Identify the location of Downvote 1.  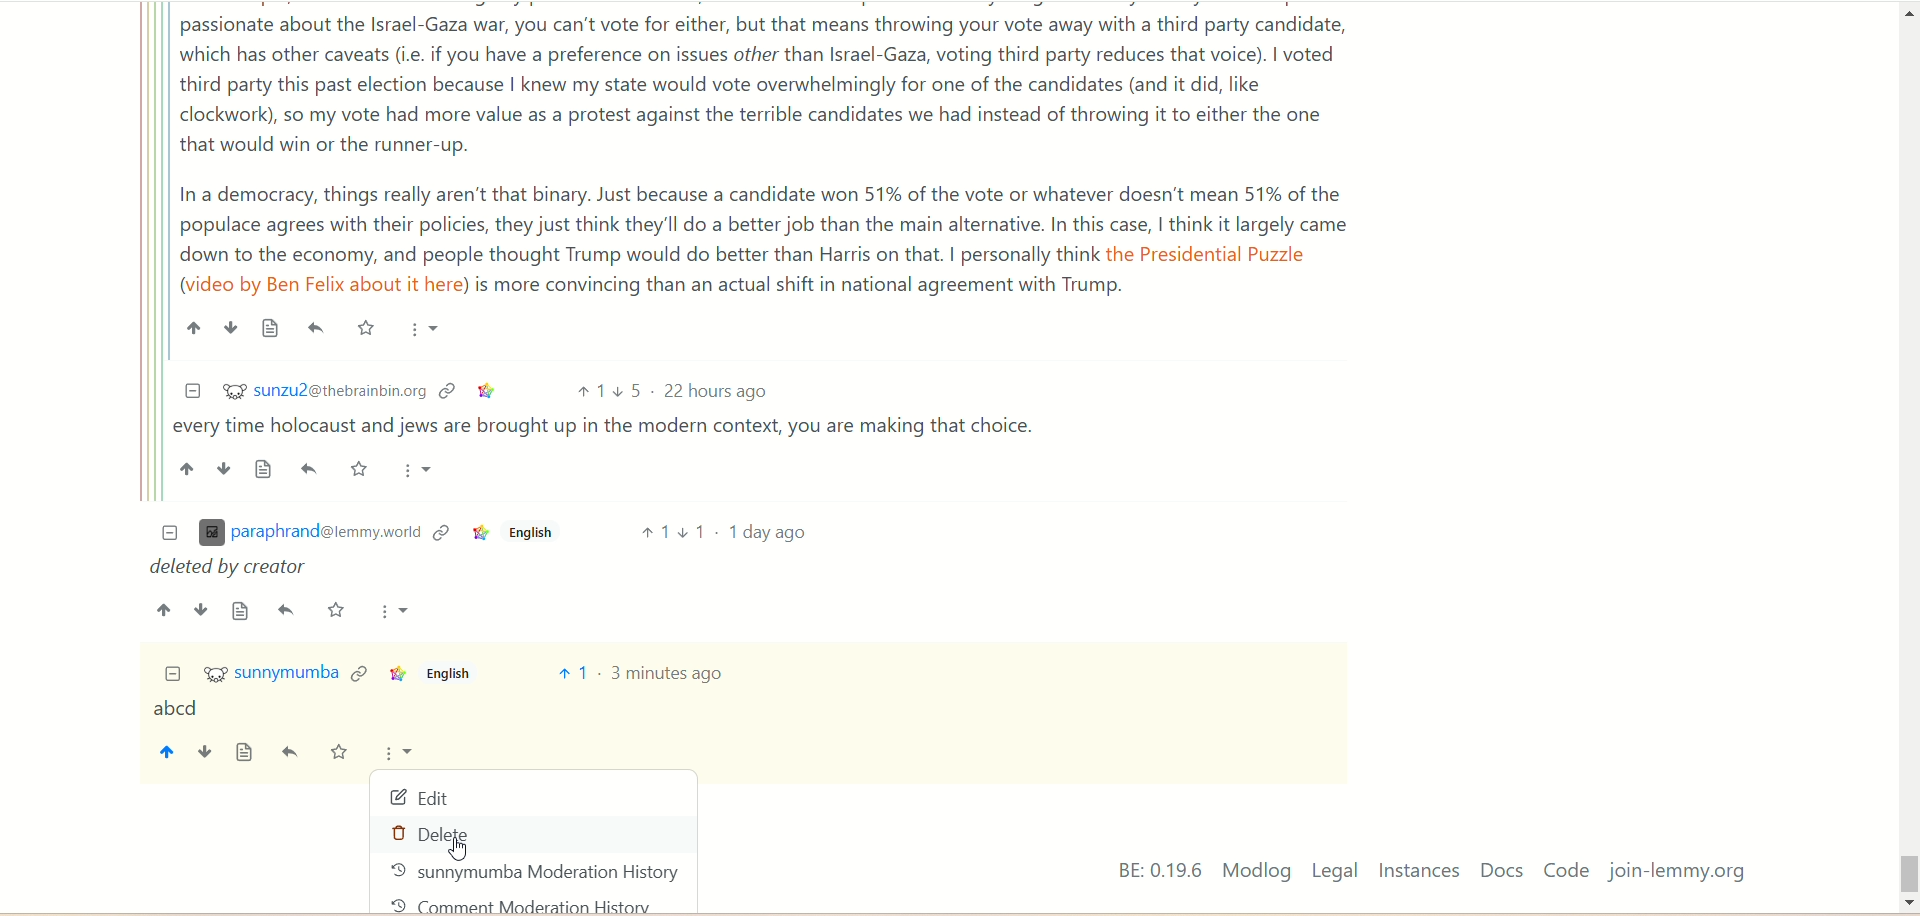
(693, 531).